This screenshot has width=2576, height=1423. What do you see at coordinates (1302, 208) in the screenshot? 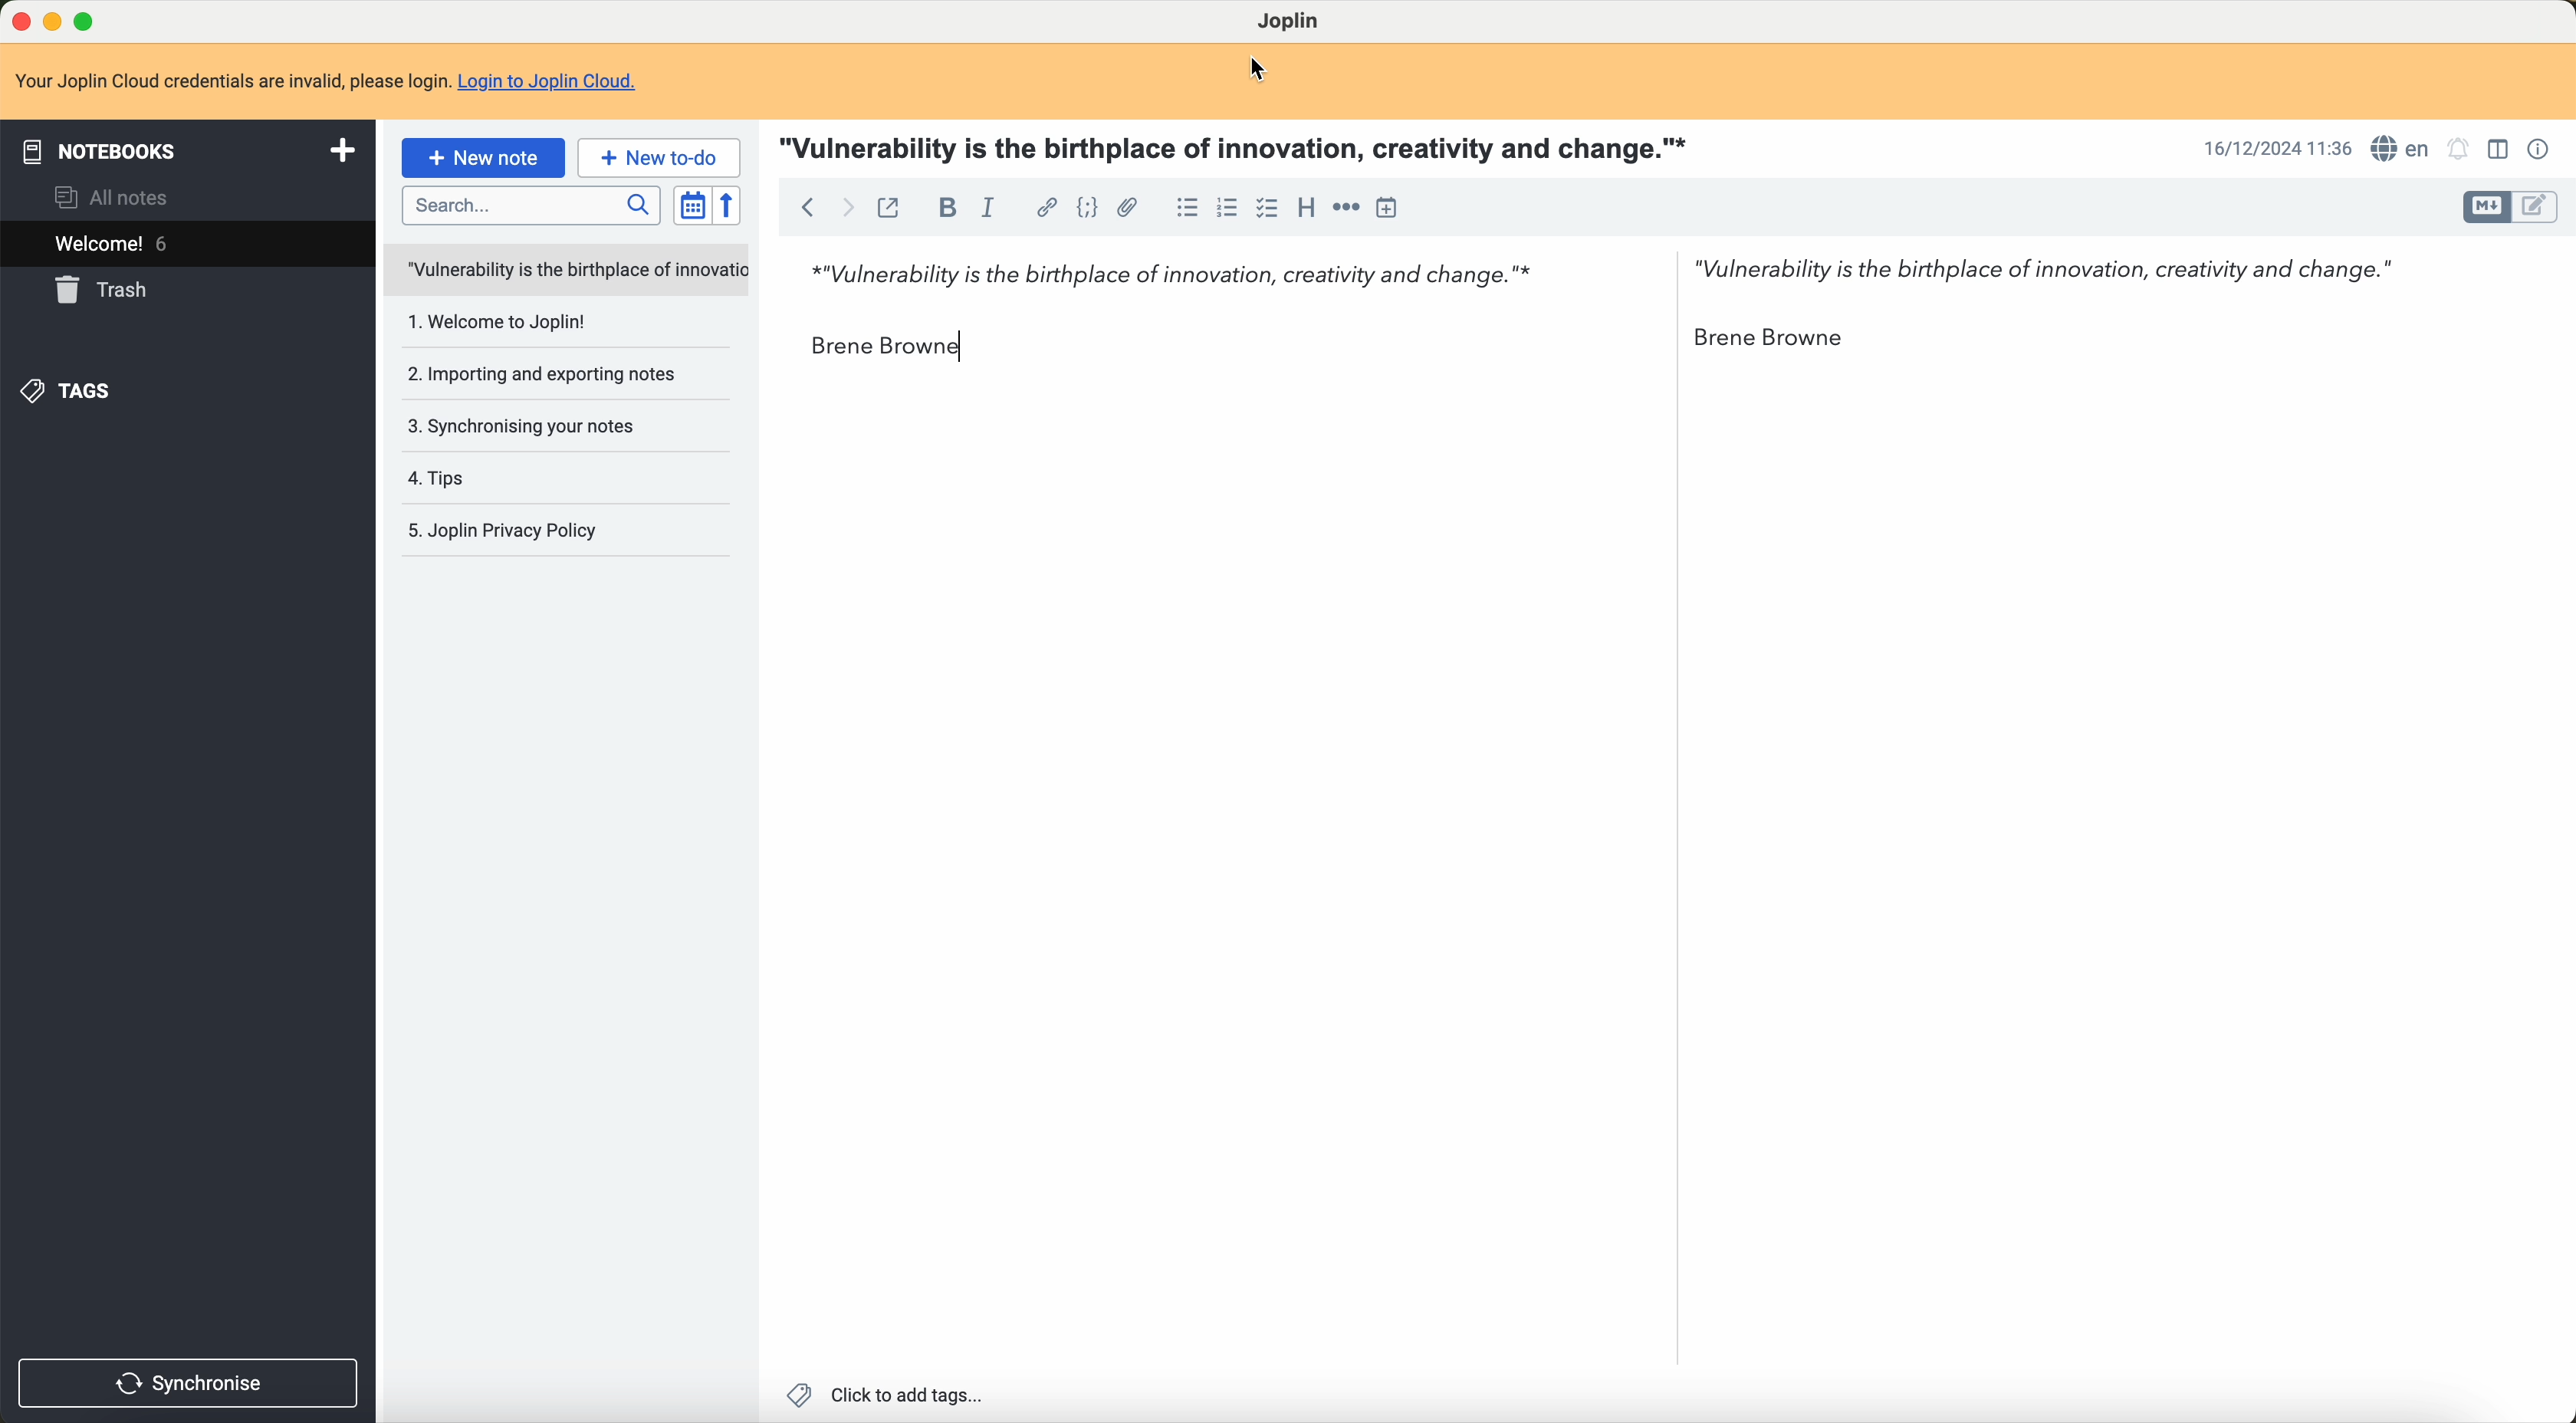
I see `heading` at bounding box center [1302, 208].